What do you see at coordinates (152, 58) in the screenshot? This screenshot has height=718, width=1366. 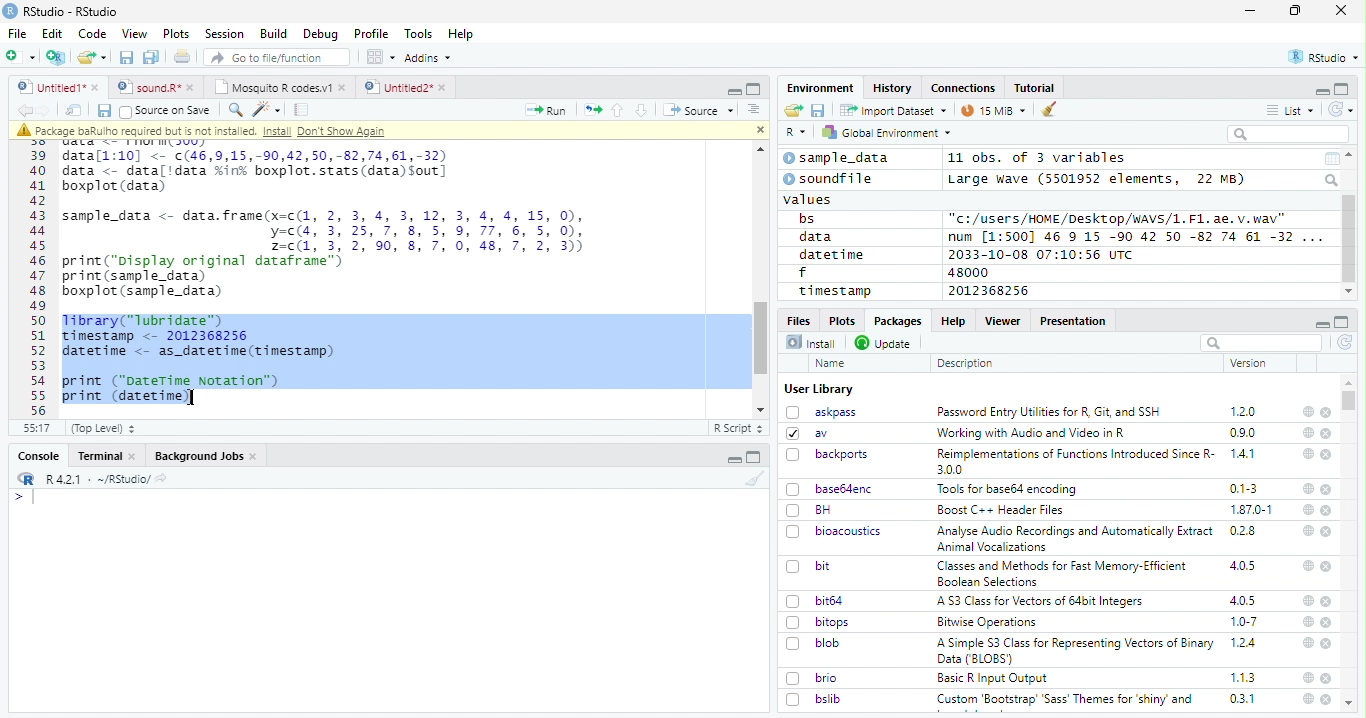 I see `Save all the open documents` at bounding box center [152, 58].